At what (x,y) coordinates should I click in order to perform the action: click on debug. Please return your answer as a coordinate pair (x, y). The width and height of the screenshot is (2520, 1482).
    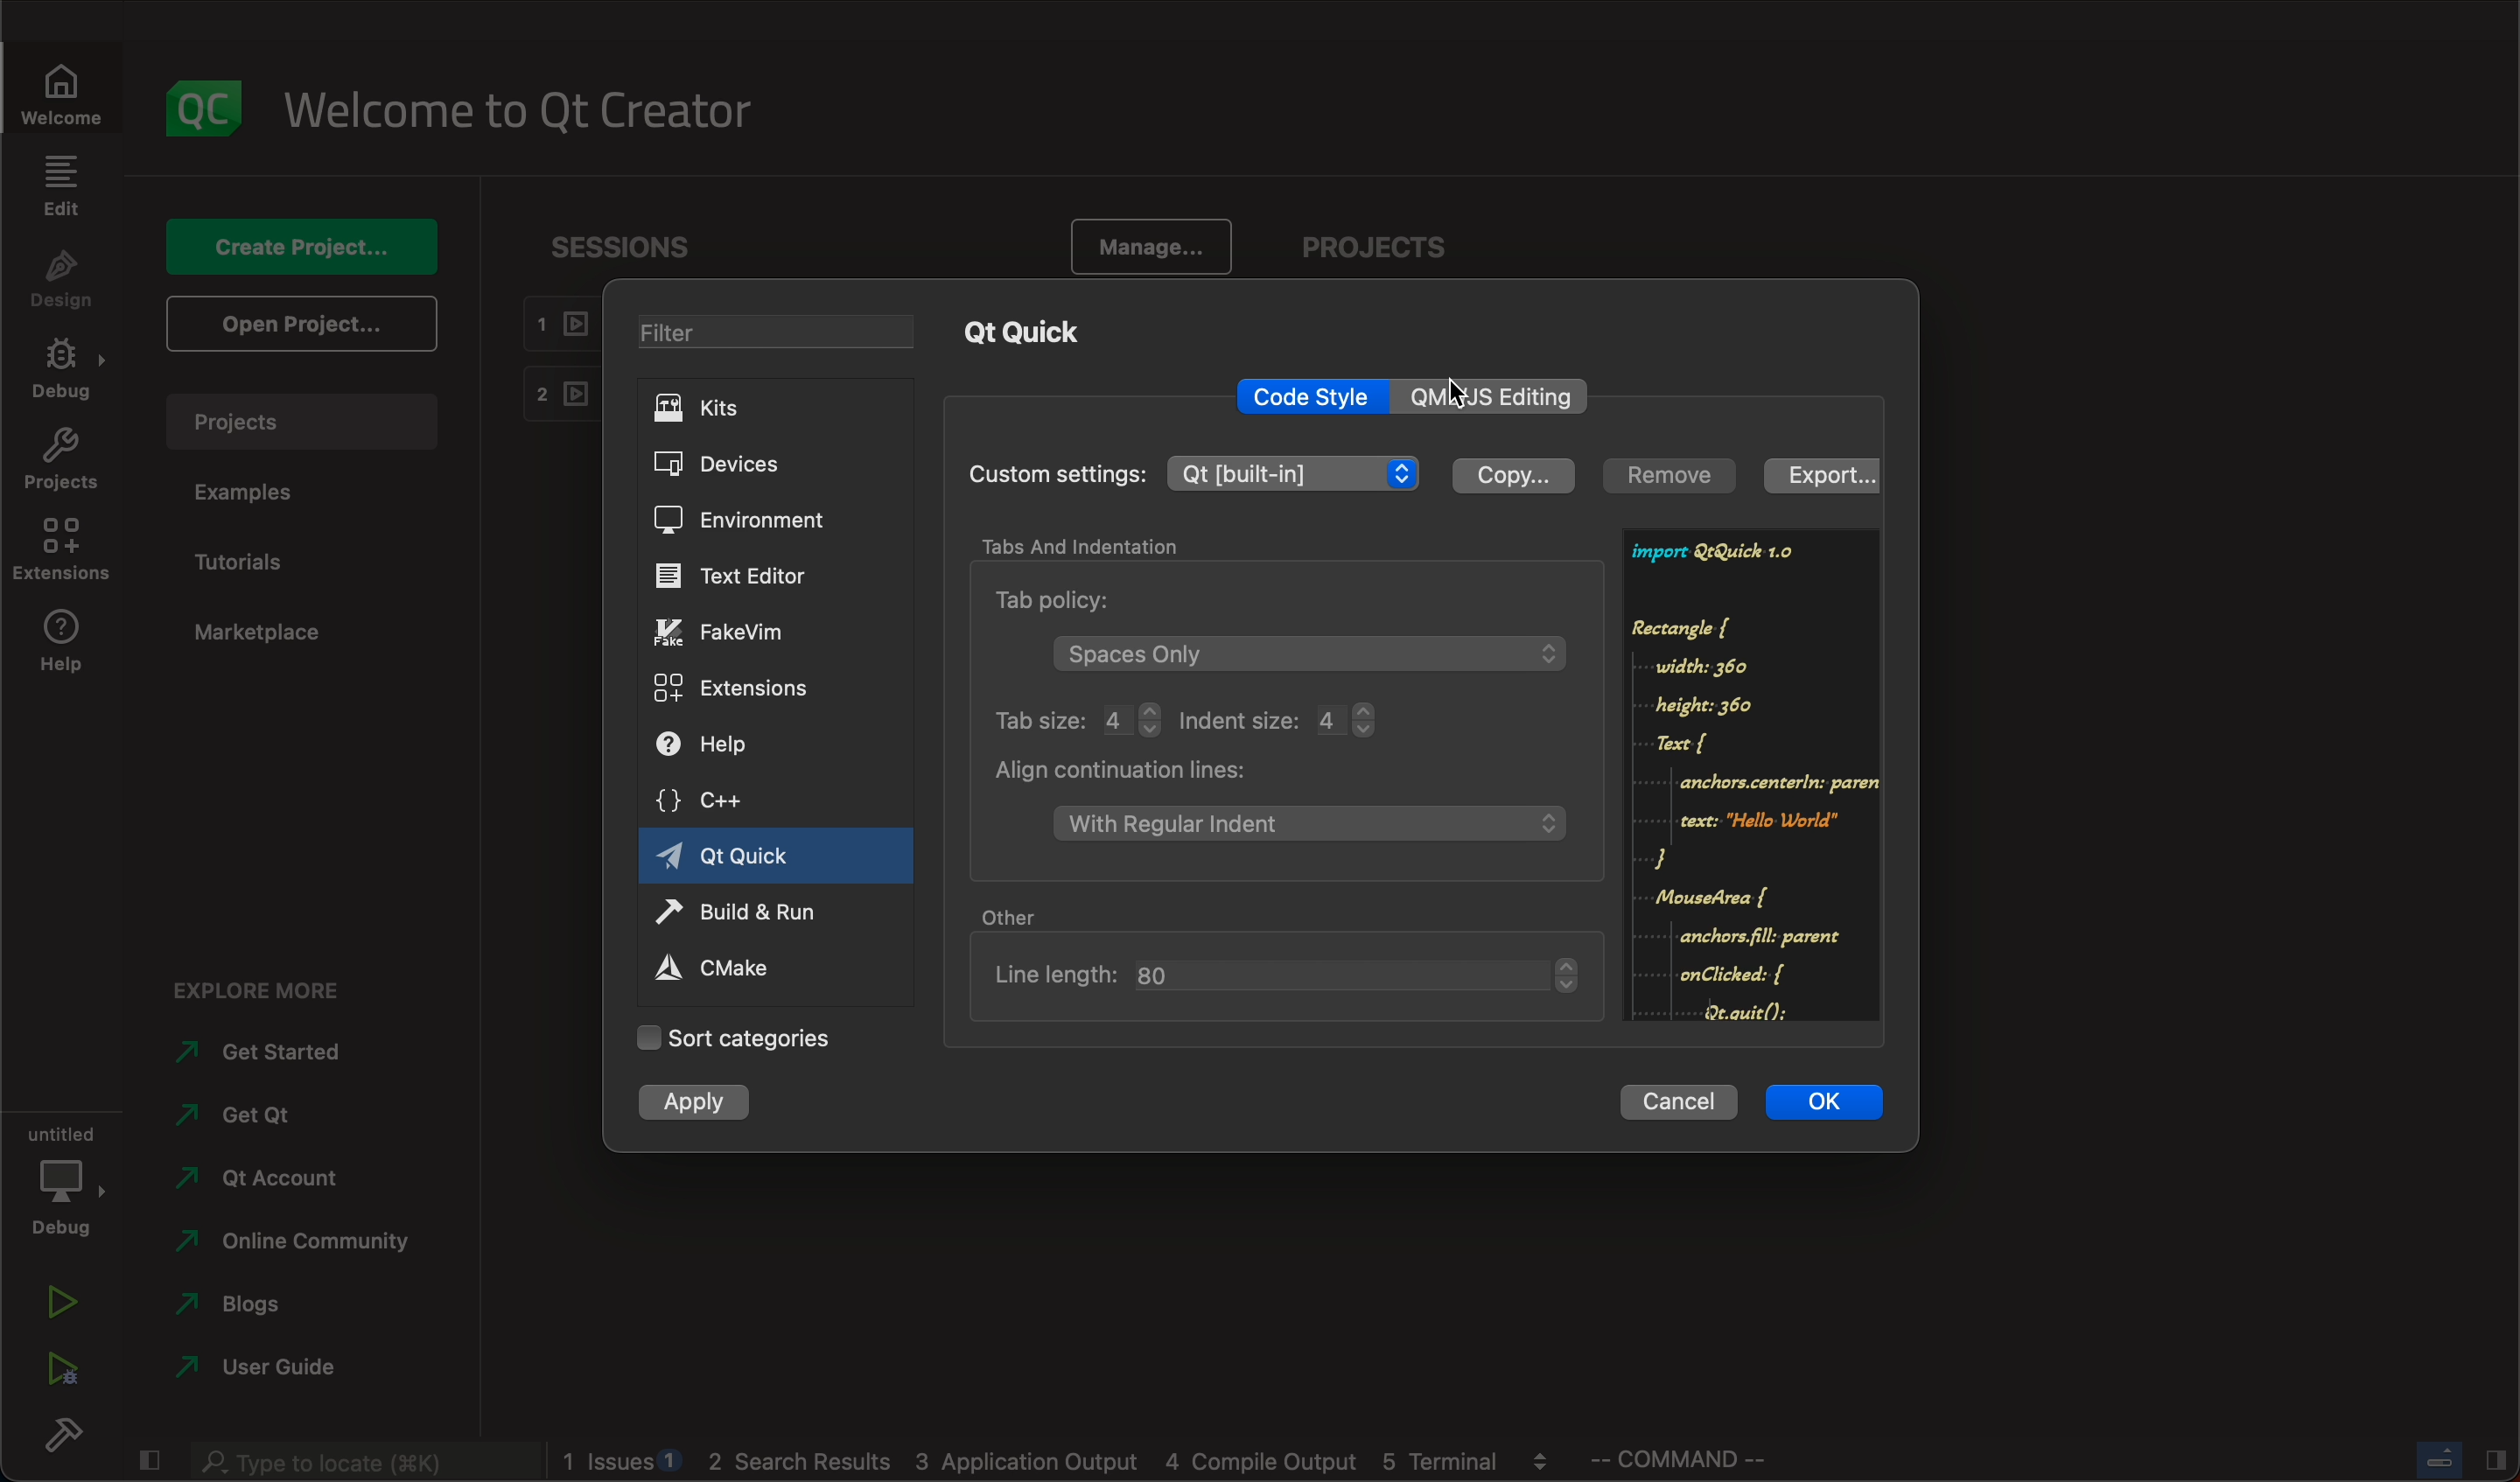
    Looking at the image, I should click on (63, 370).